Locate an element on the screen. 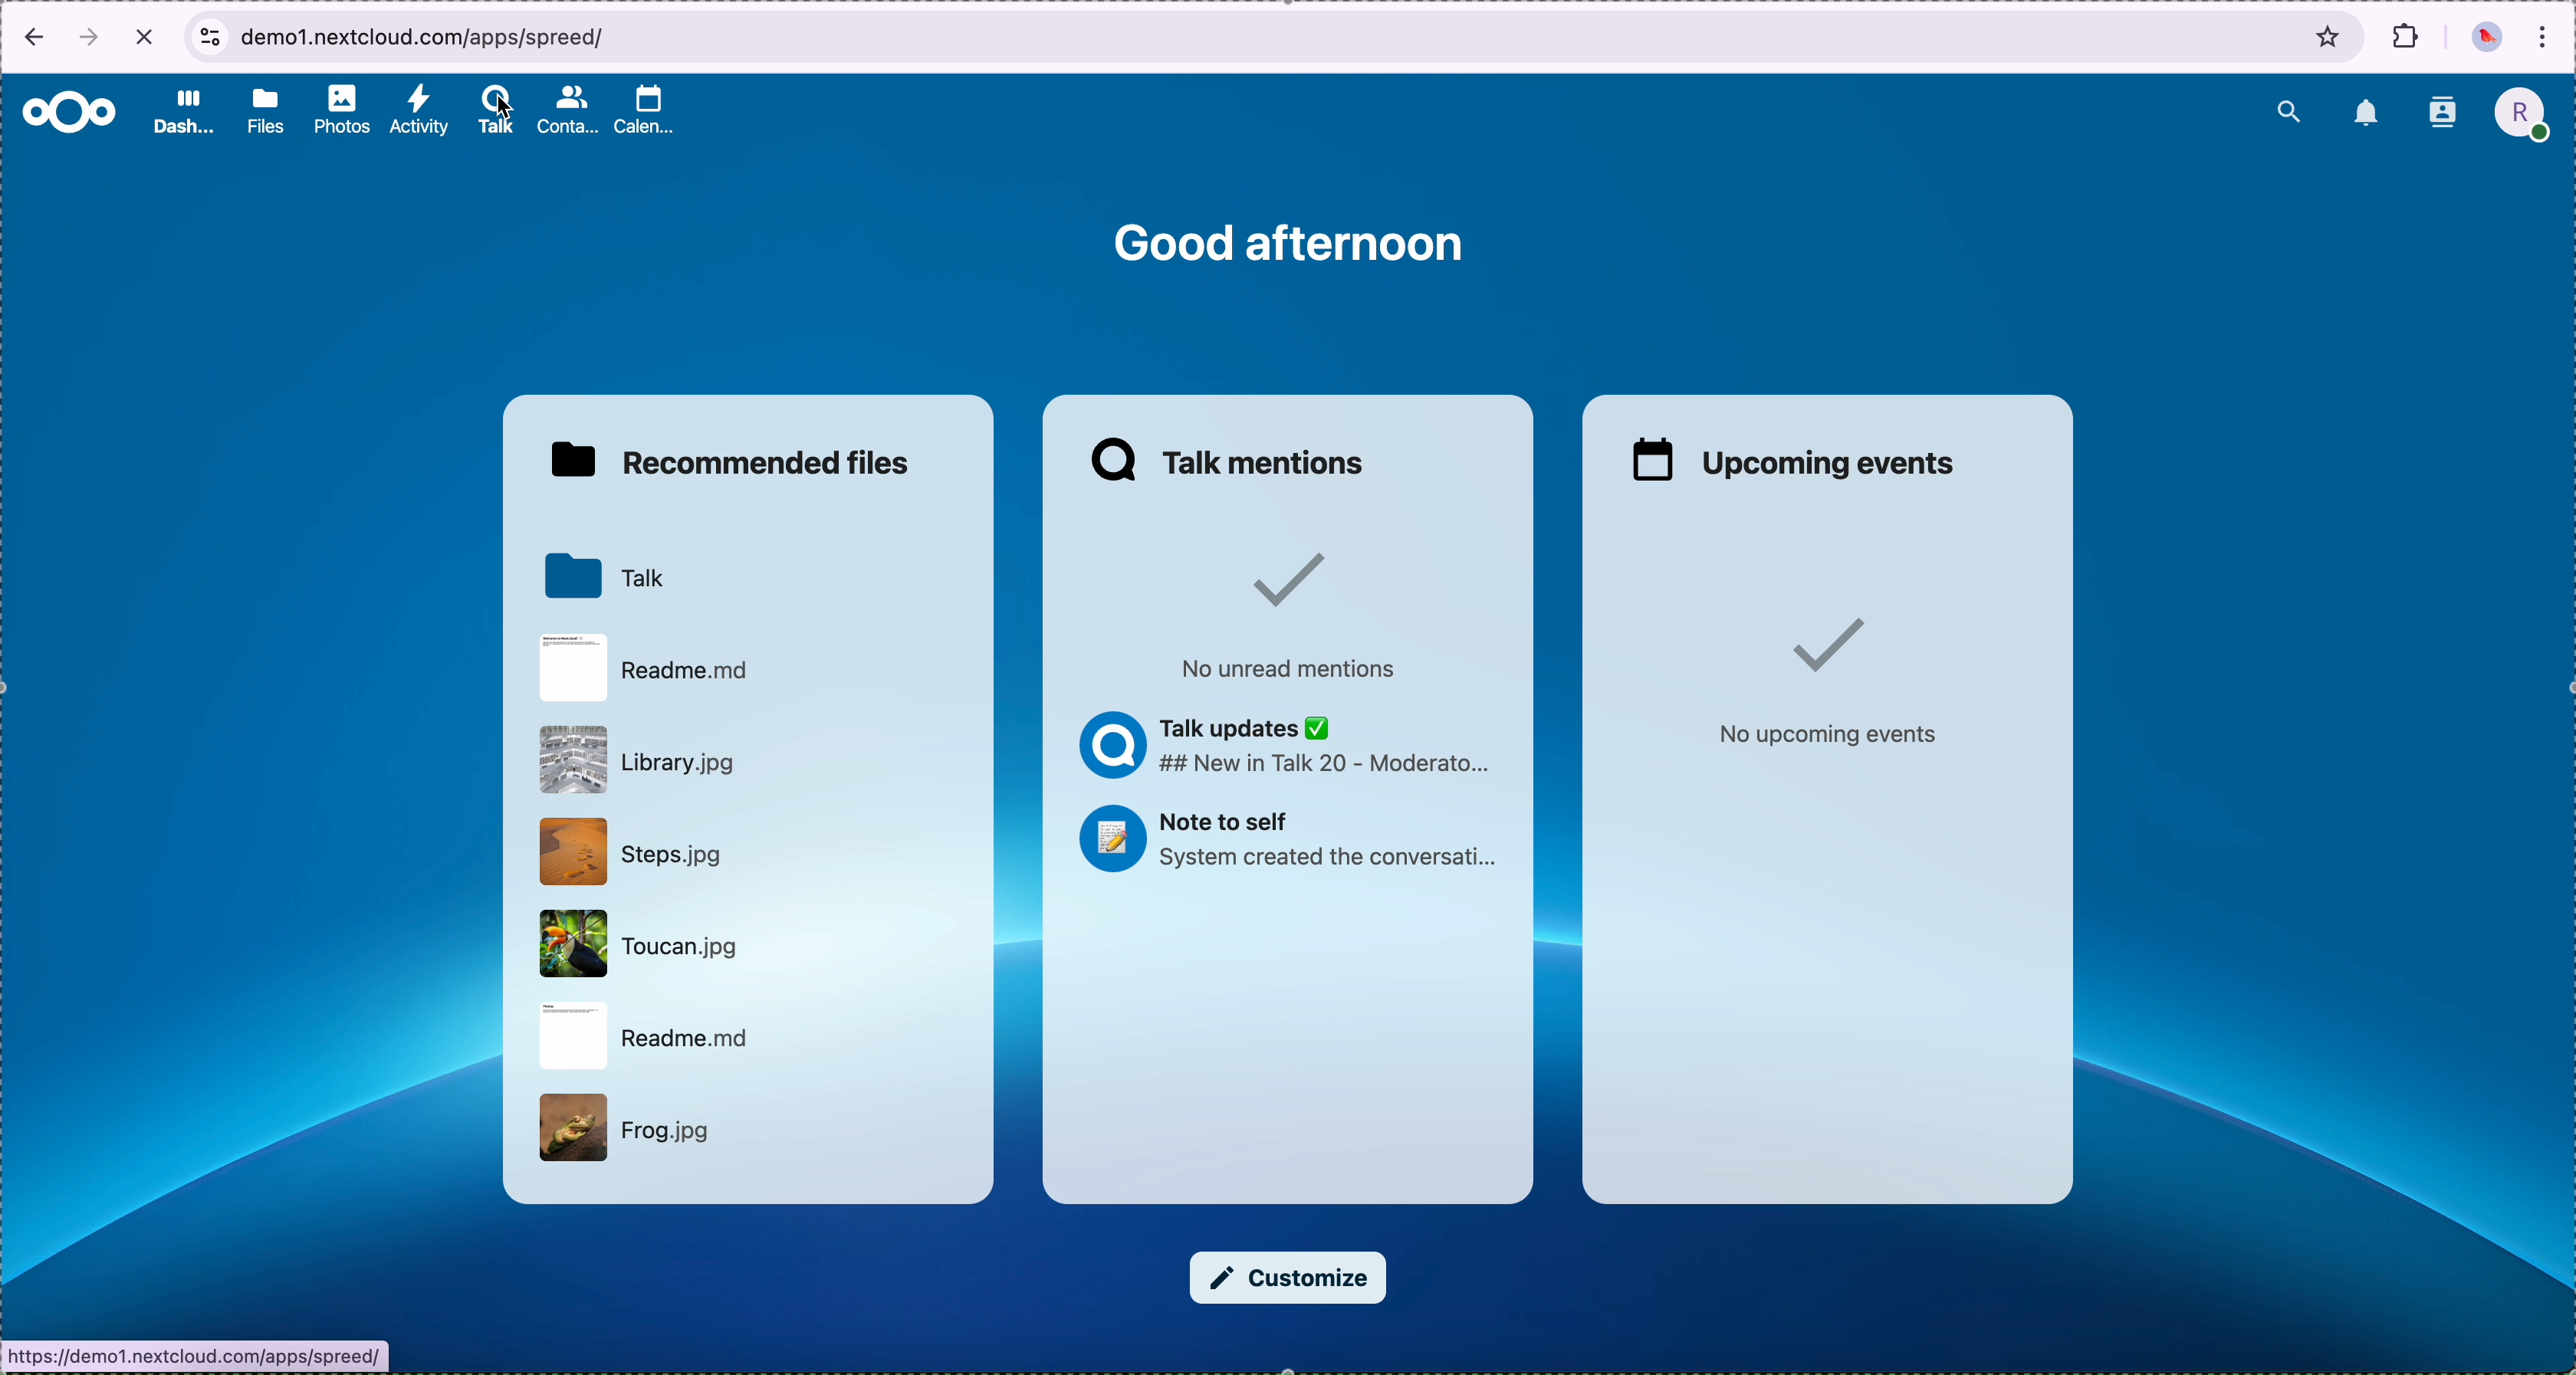 Image resolution: width=2576 pixels, height=1375 pixels. Readme.md is located at coordinates (743, 667).